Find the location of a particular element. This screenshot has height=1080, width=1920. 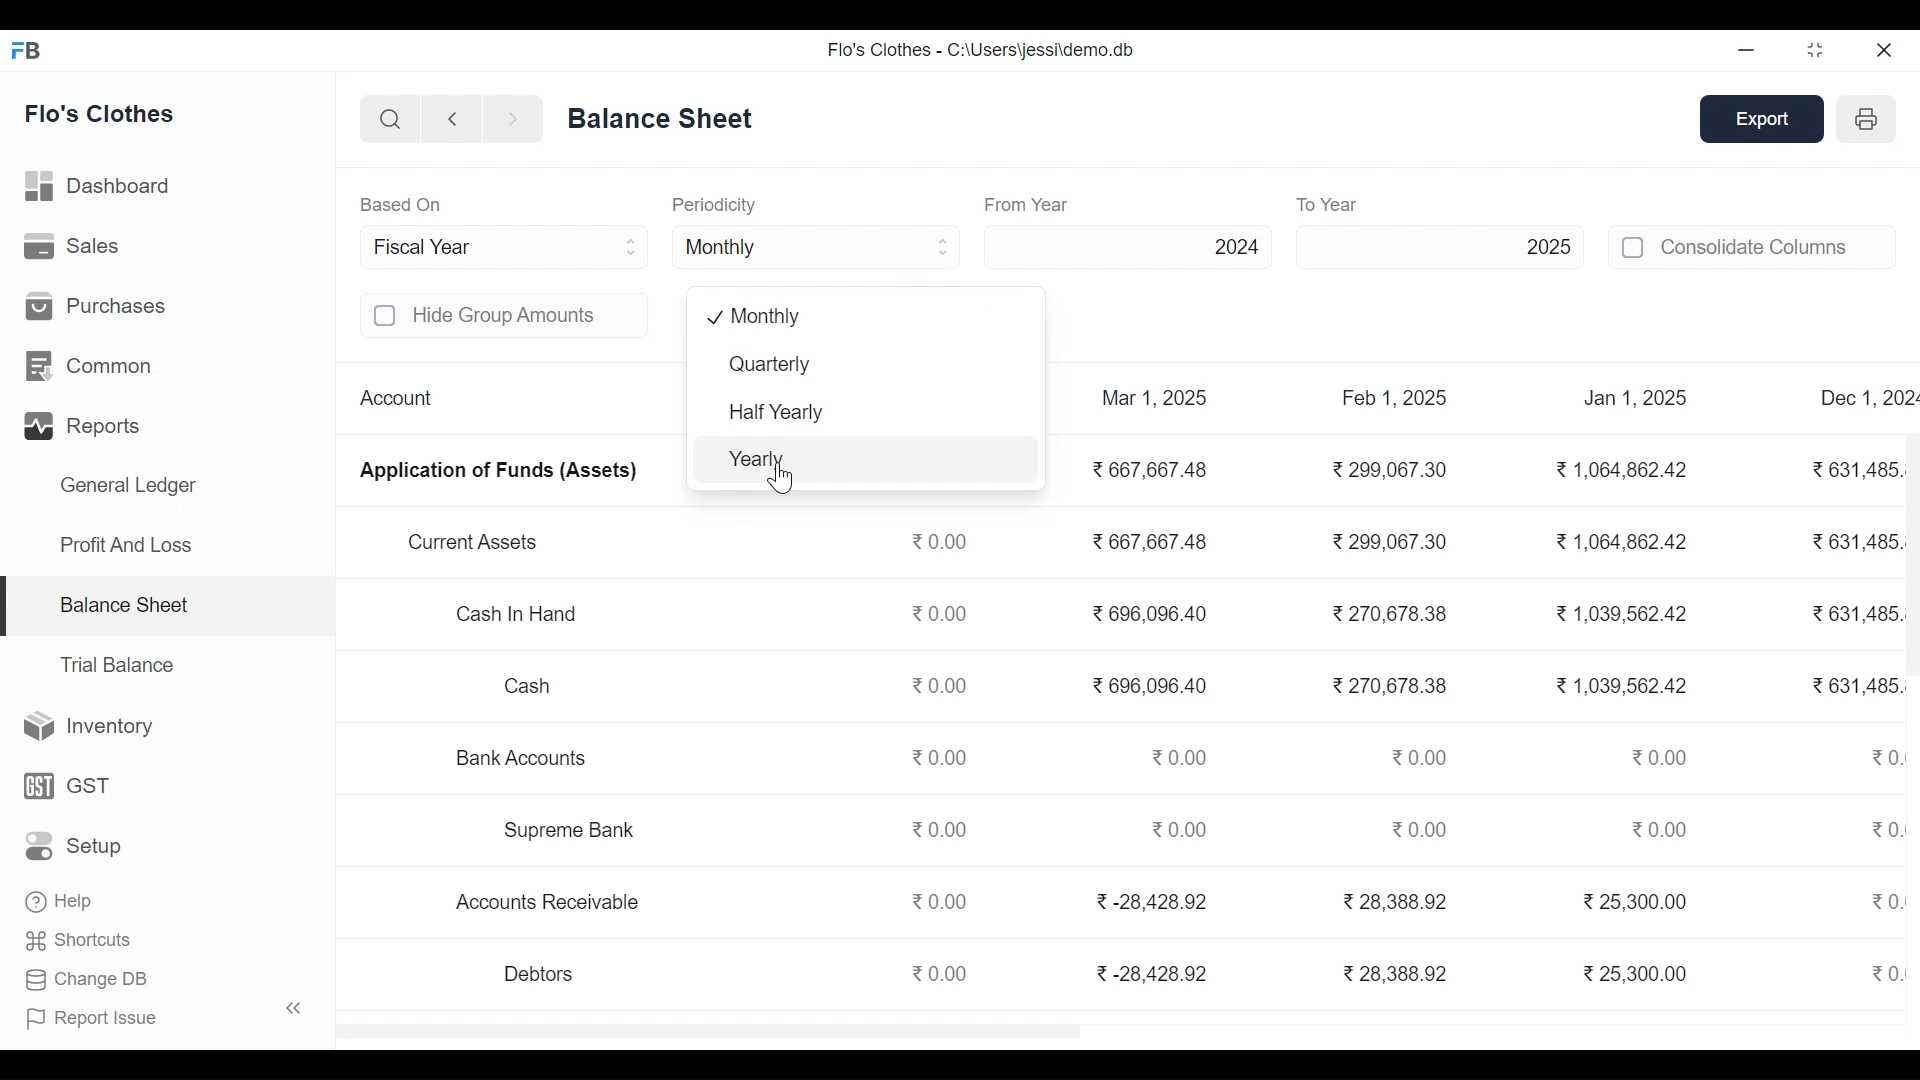

Account is located at coordinates (399, 399).